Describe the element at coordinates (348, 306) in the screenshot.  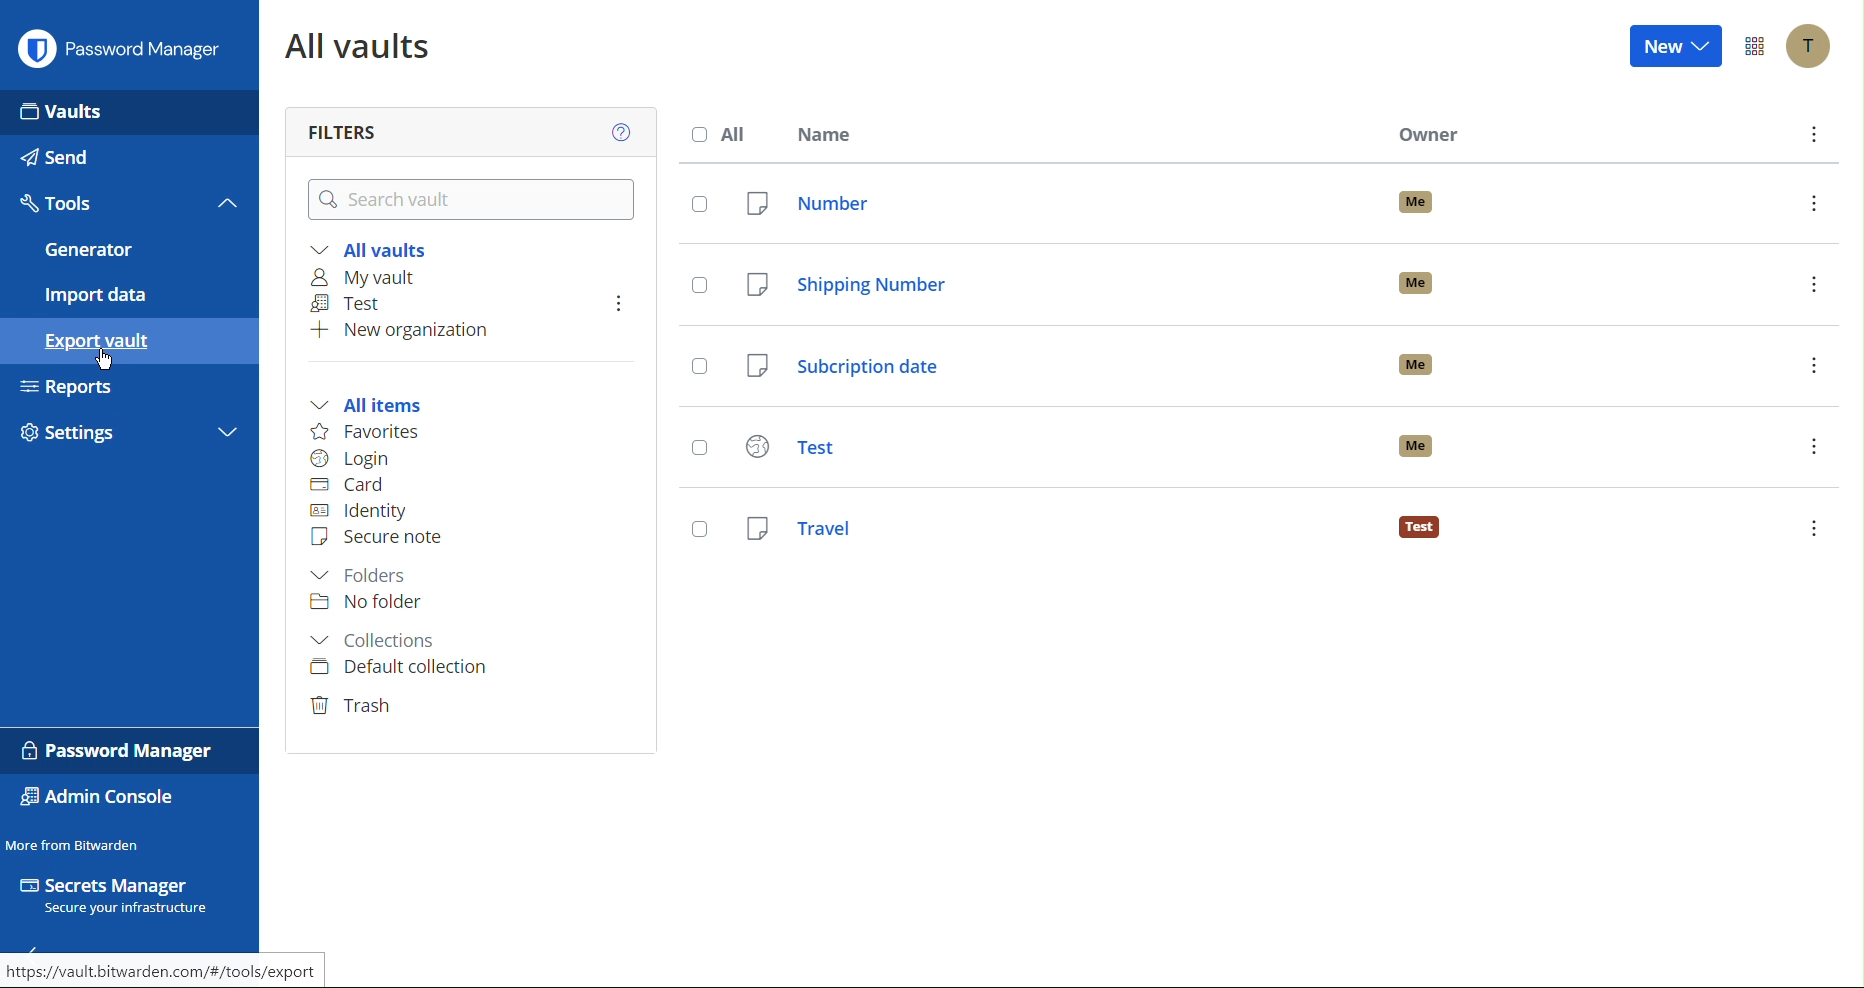
I see `Test` at that location.